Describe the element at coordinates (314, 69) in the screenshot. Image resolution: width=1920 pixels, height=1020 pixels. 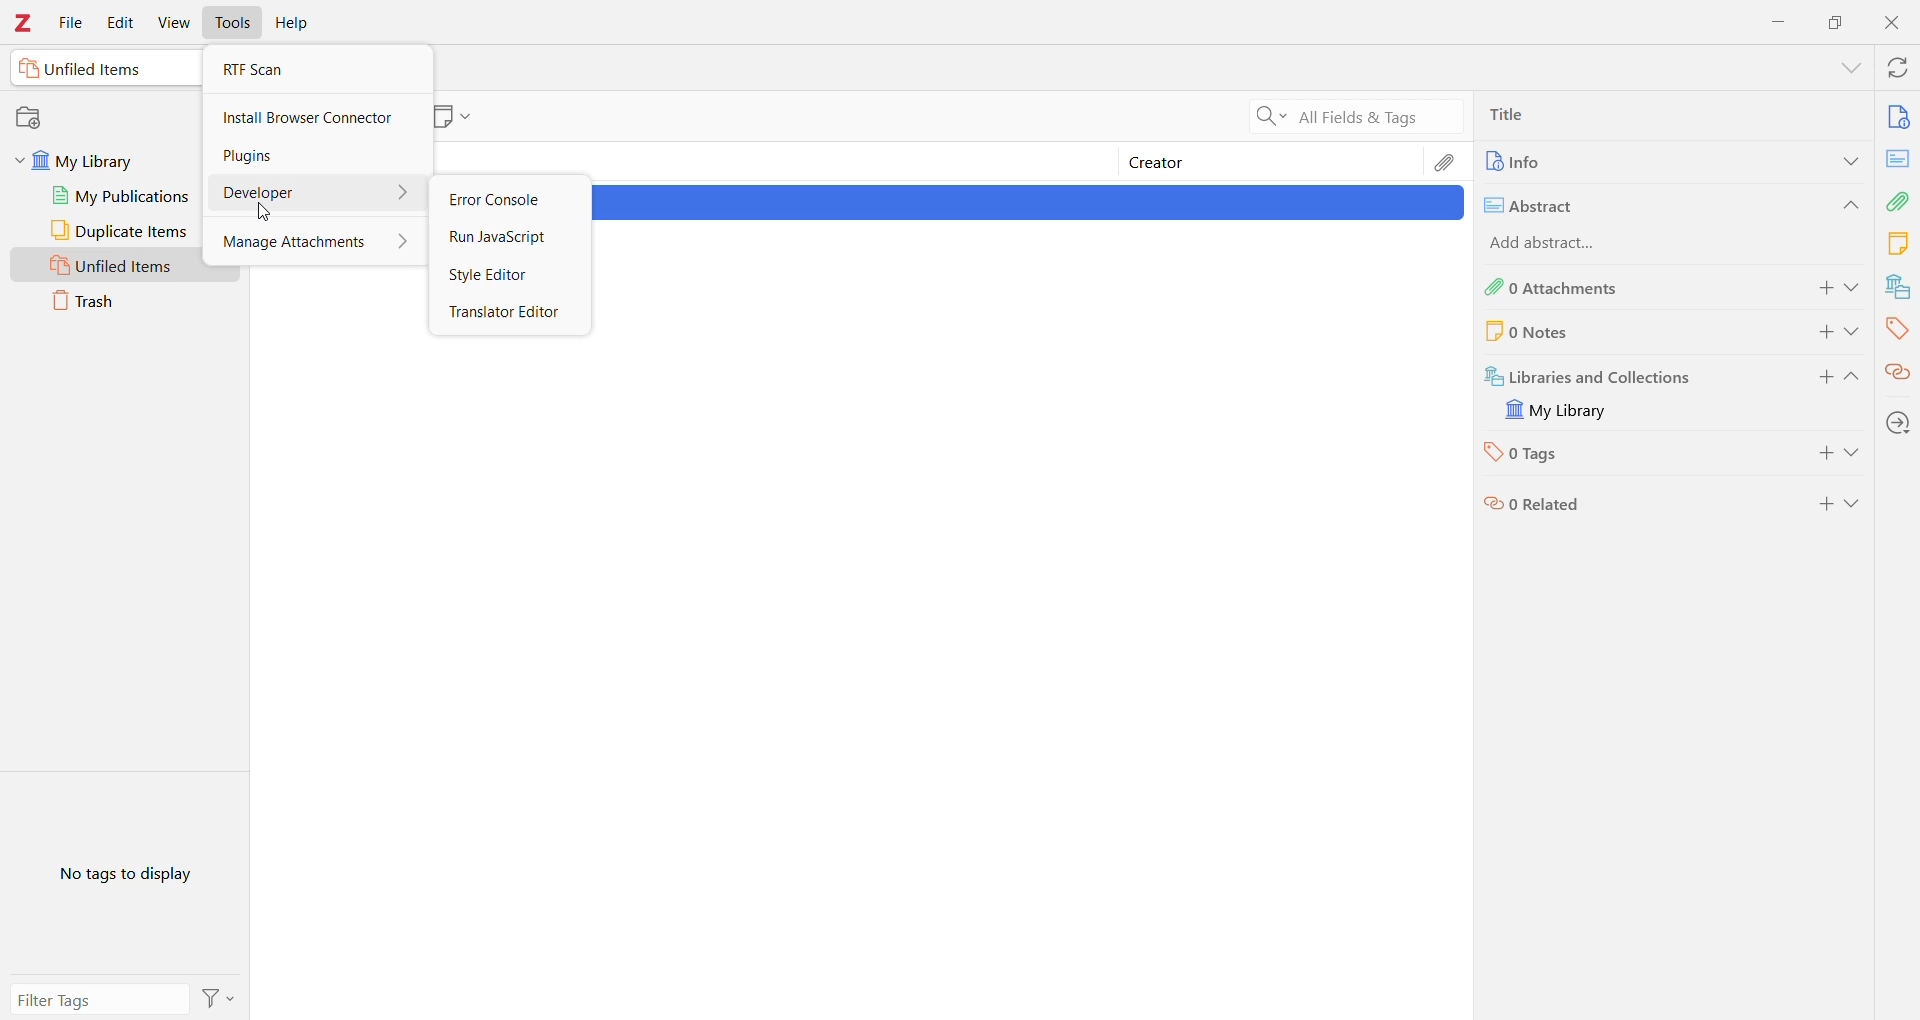
I see `RTF Scan` at that location.